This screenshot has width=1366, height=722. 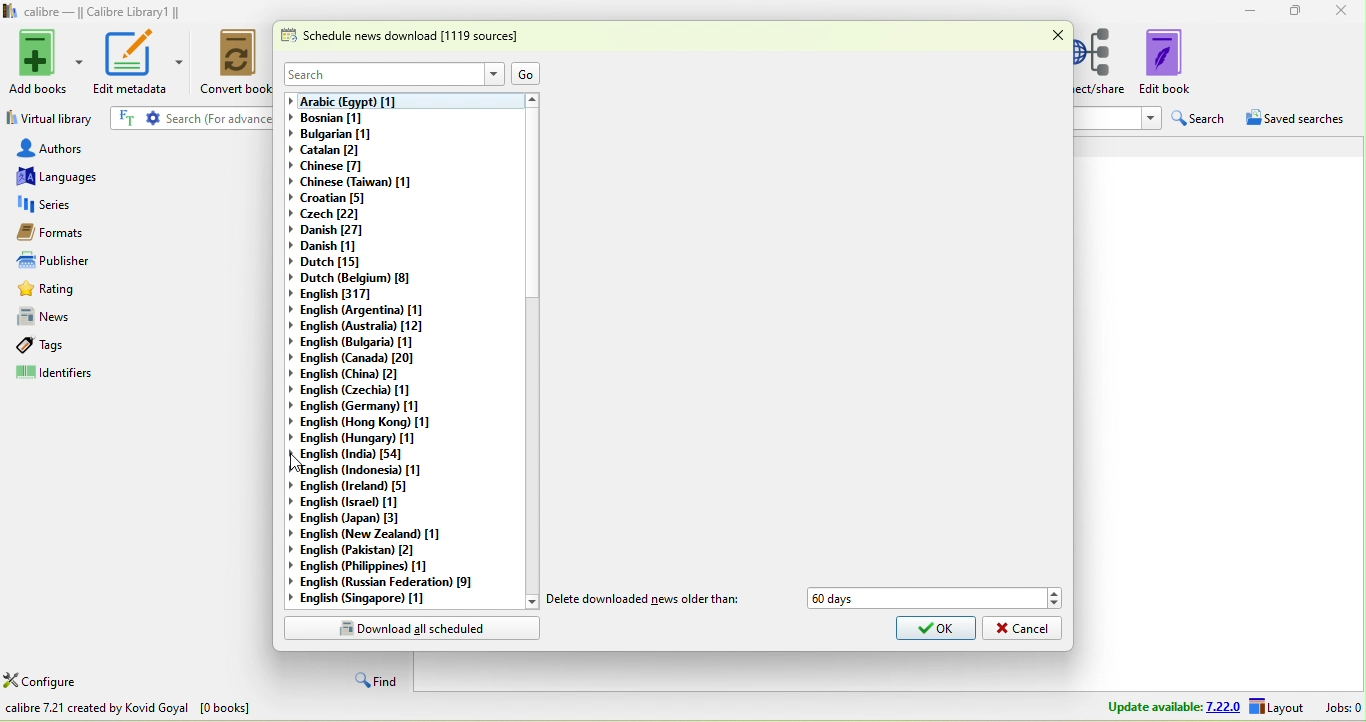 I want to click on close, so click(x=1057, y=36).